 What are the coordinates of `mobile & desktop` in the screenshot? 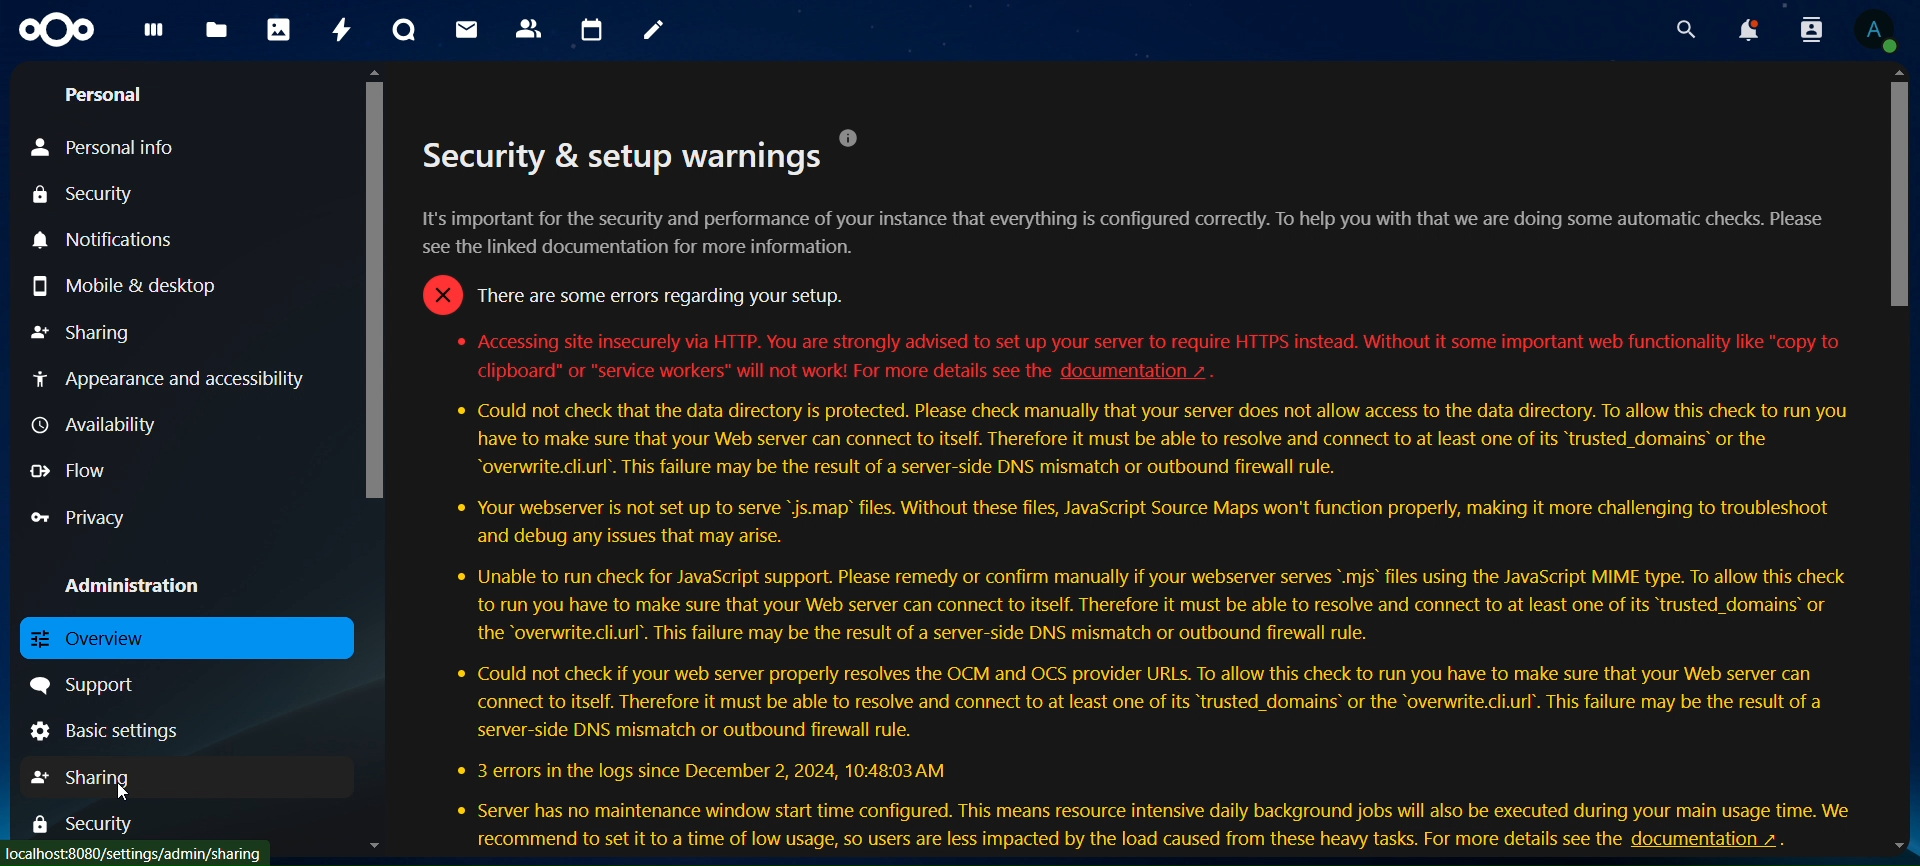 It's located at (130, 287).